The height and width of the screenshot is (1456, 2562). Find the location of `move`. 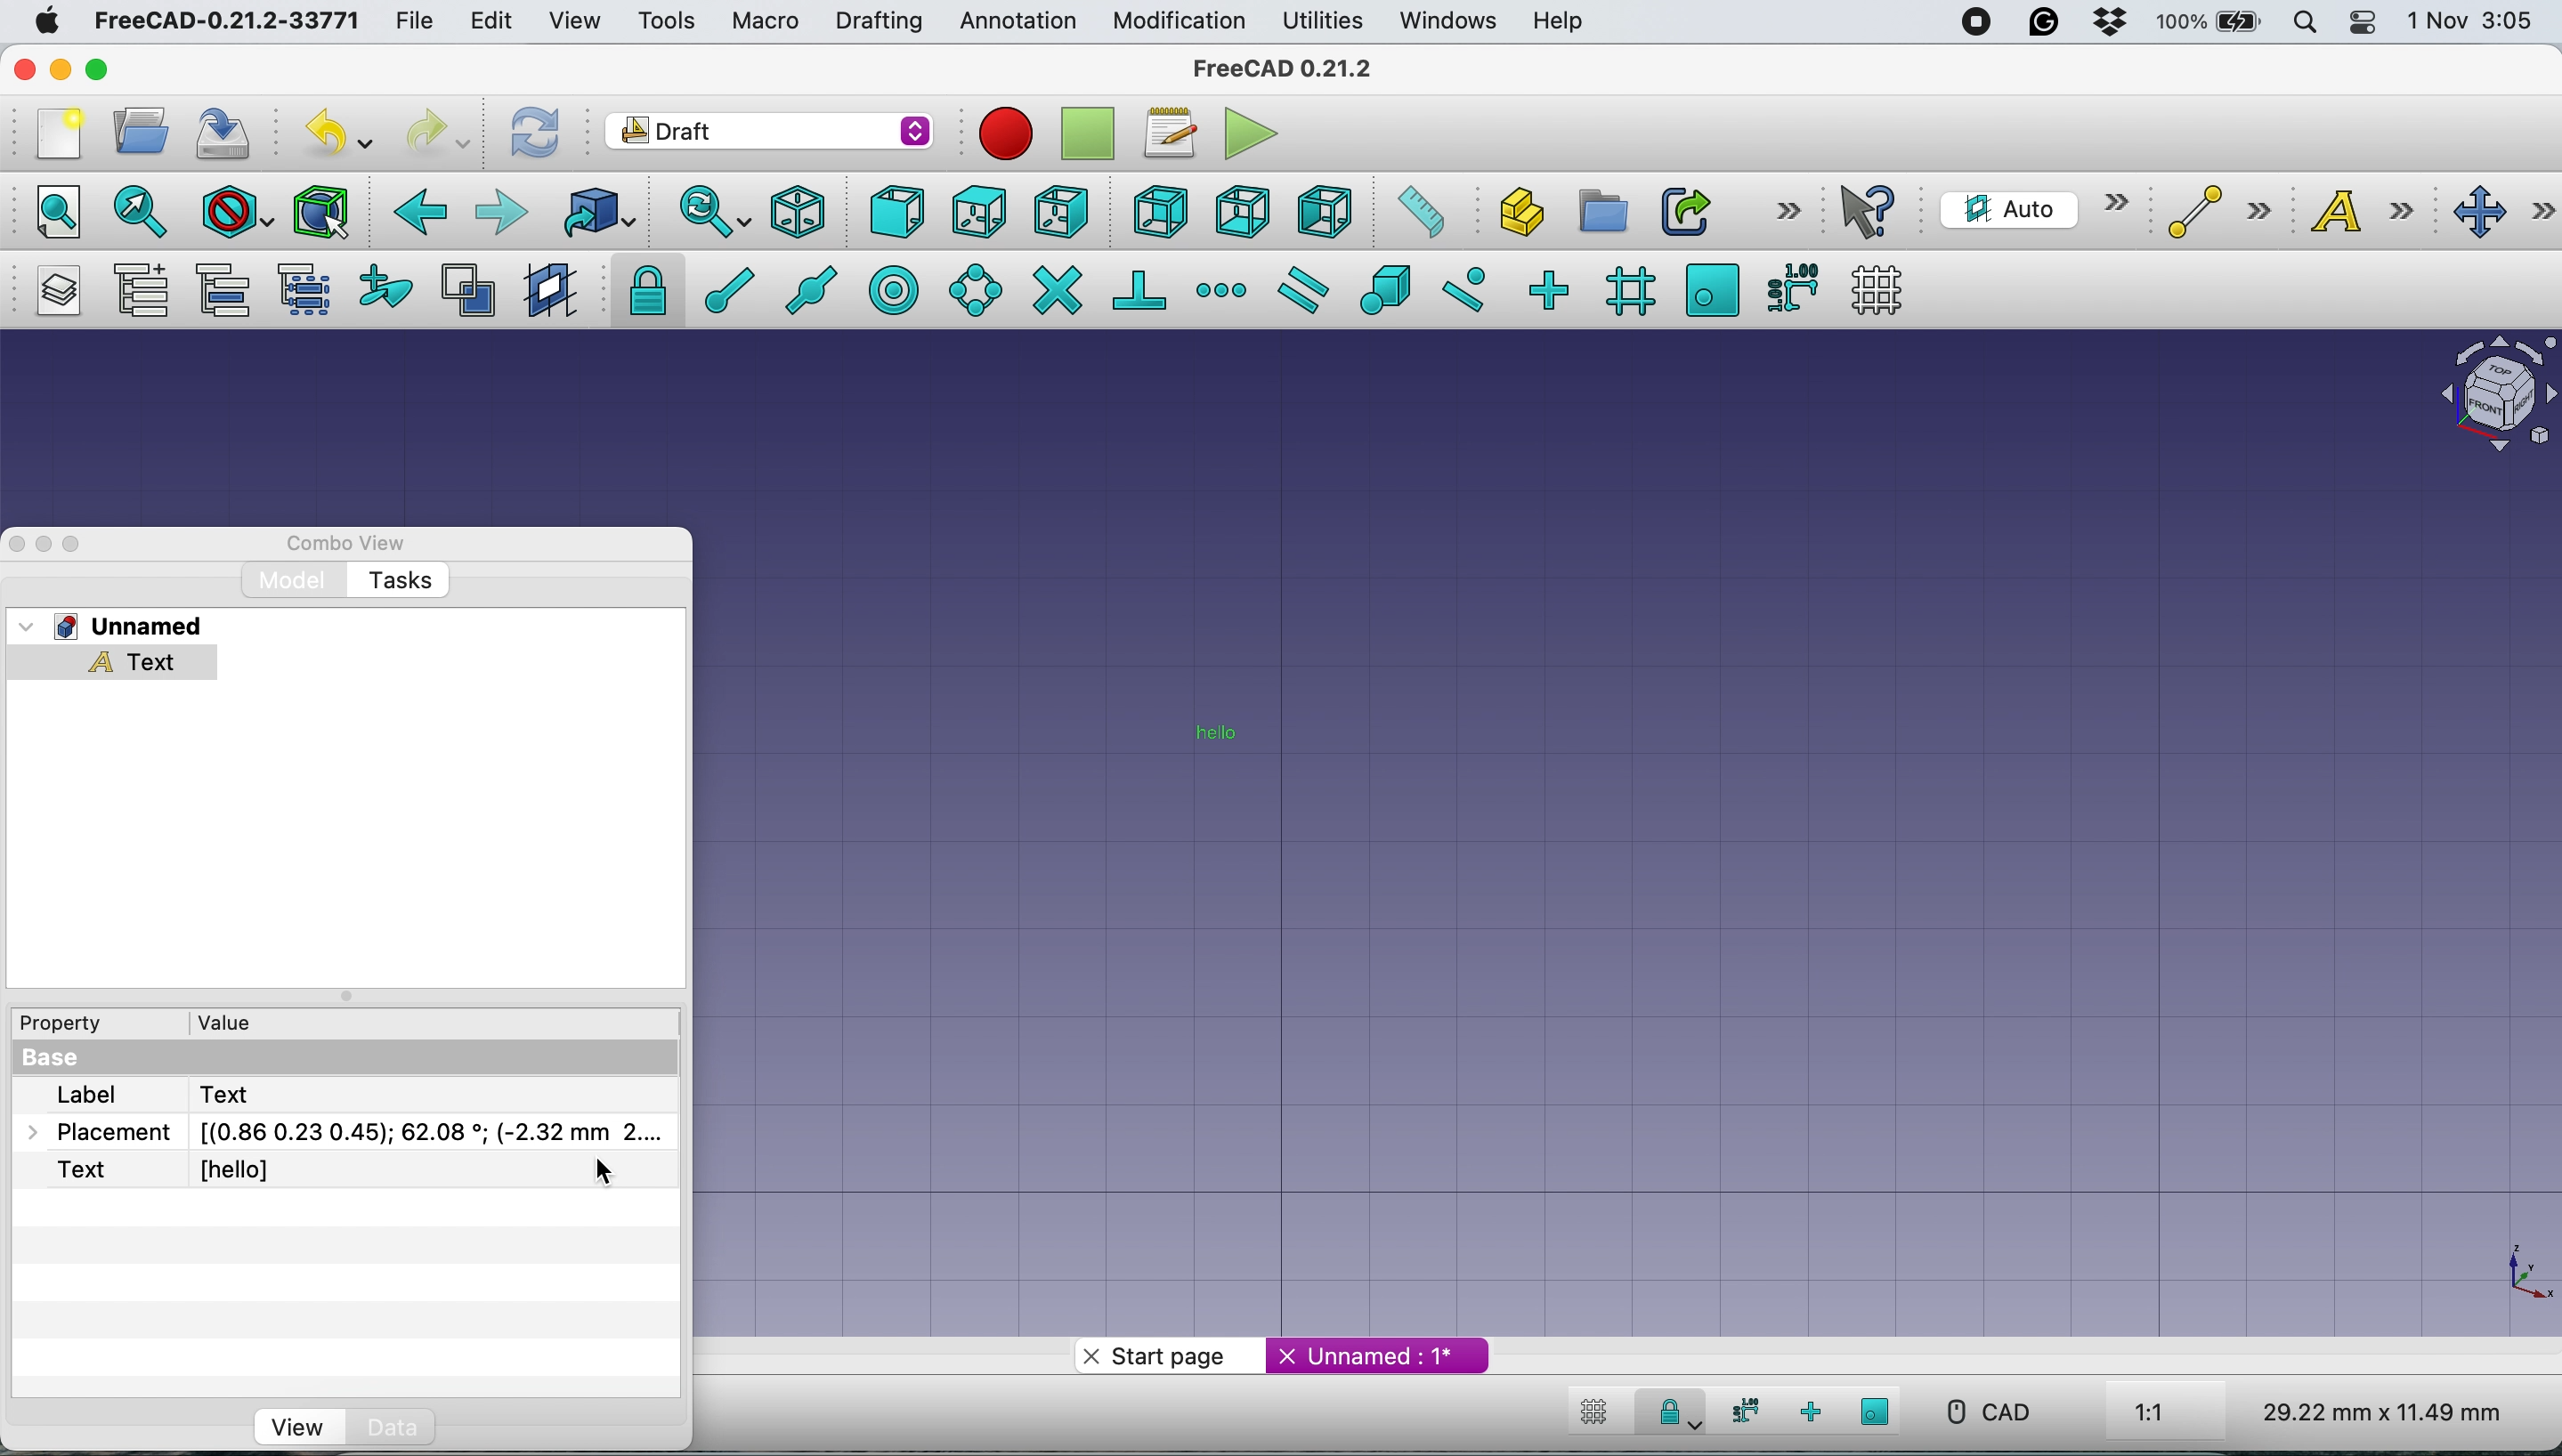

move is located at coordinates (2497, 210).